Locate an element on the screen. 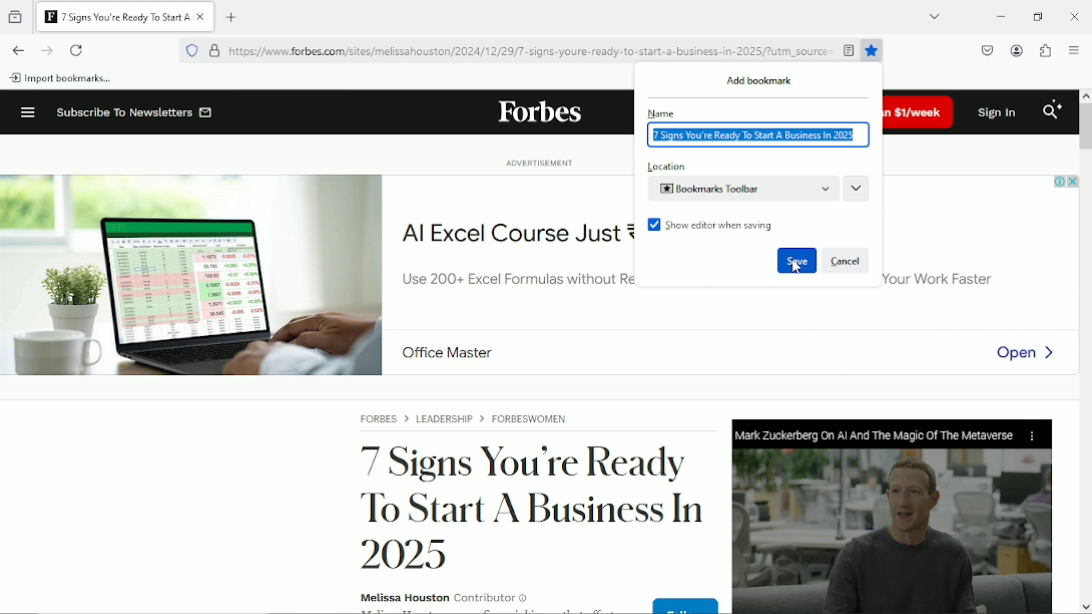 The image size is (1092, 614). Account is located at coordinates (1017, 50).